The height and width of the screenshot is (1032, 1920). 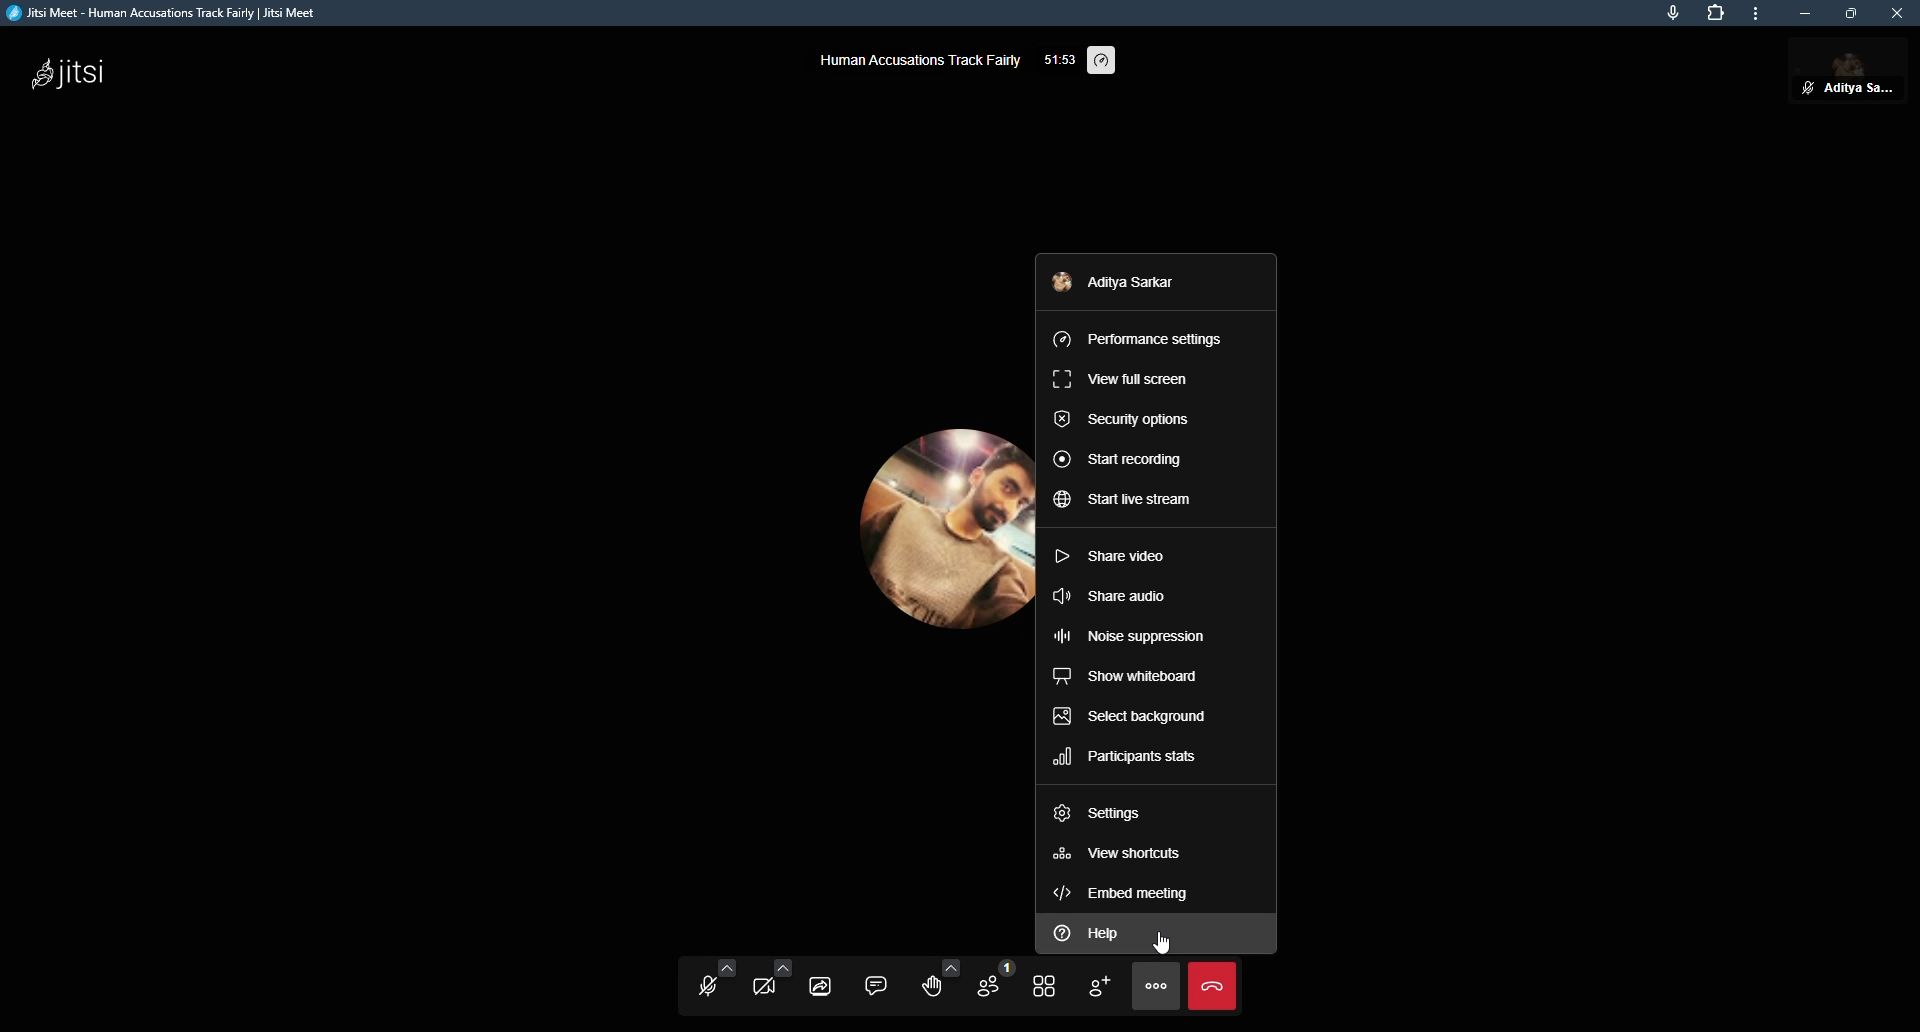 I want to click on share screen, so click(x=818, y=986).